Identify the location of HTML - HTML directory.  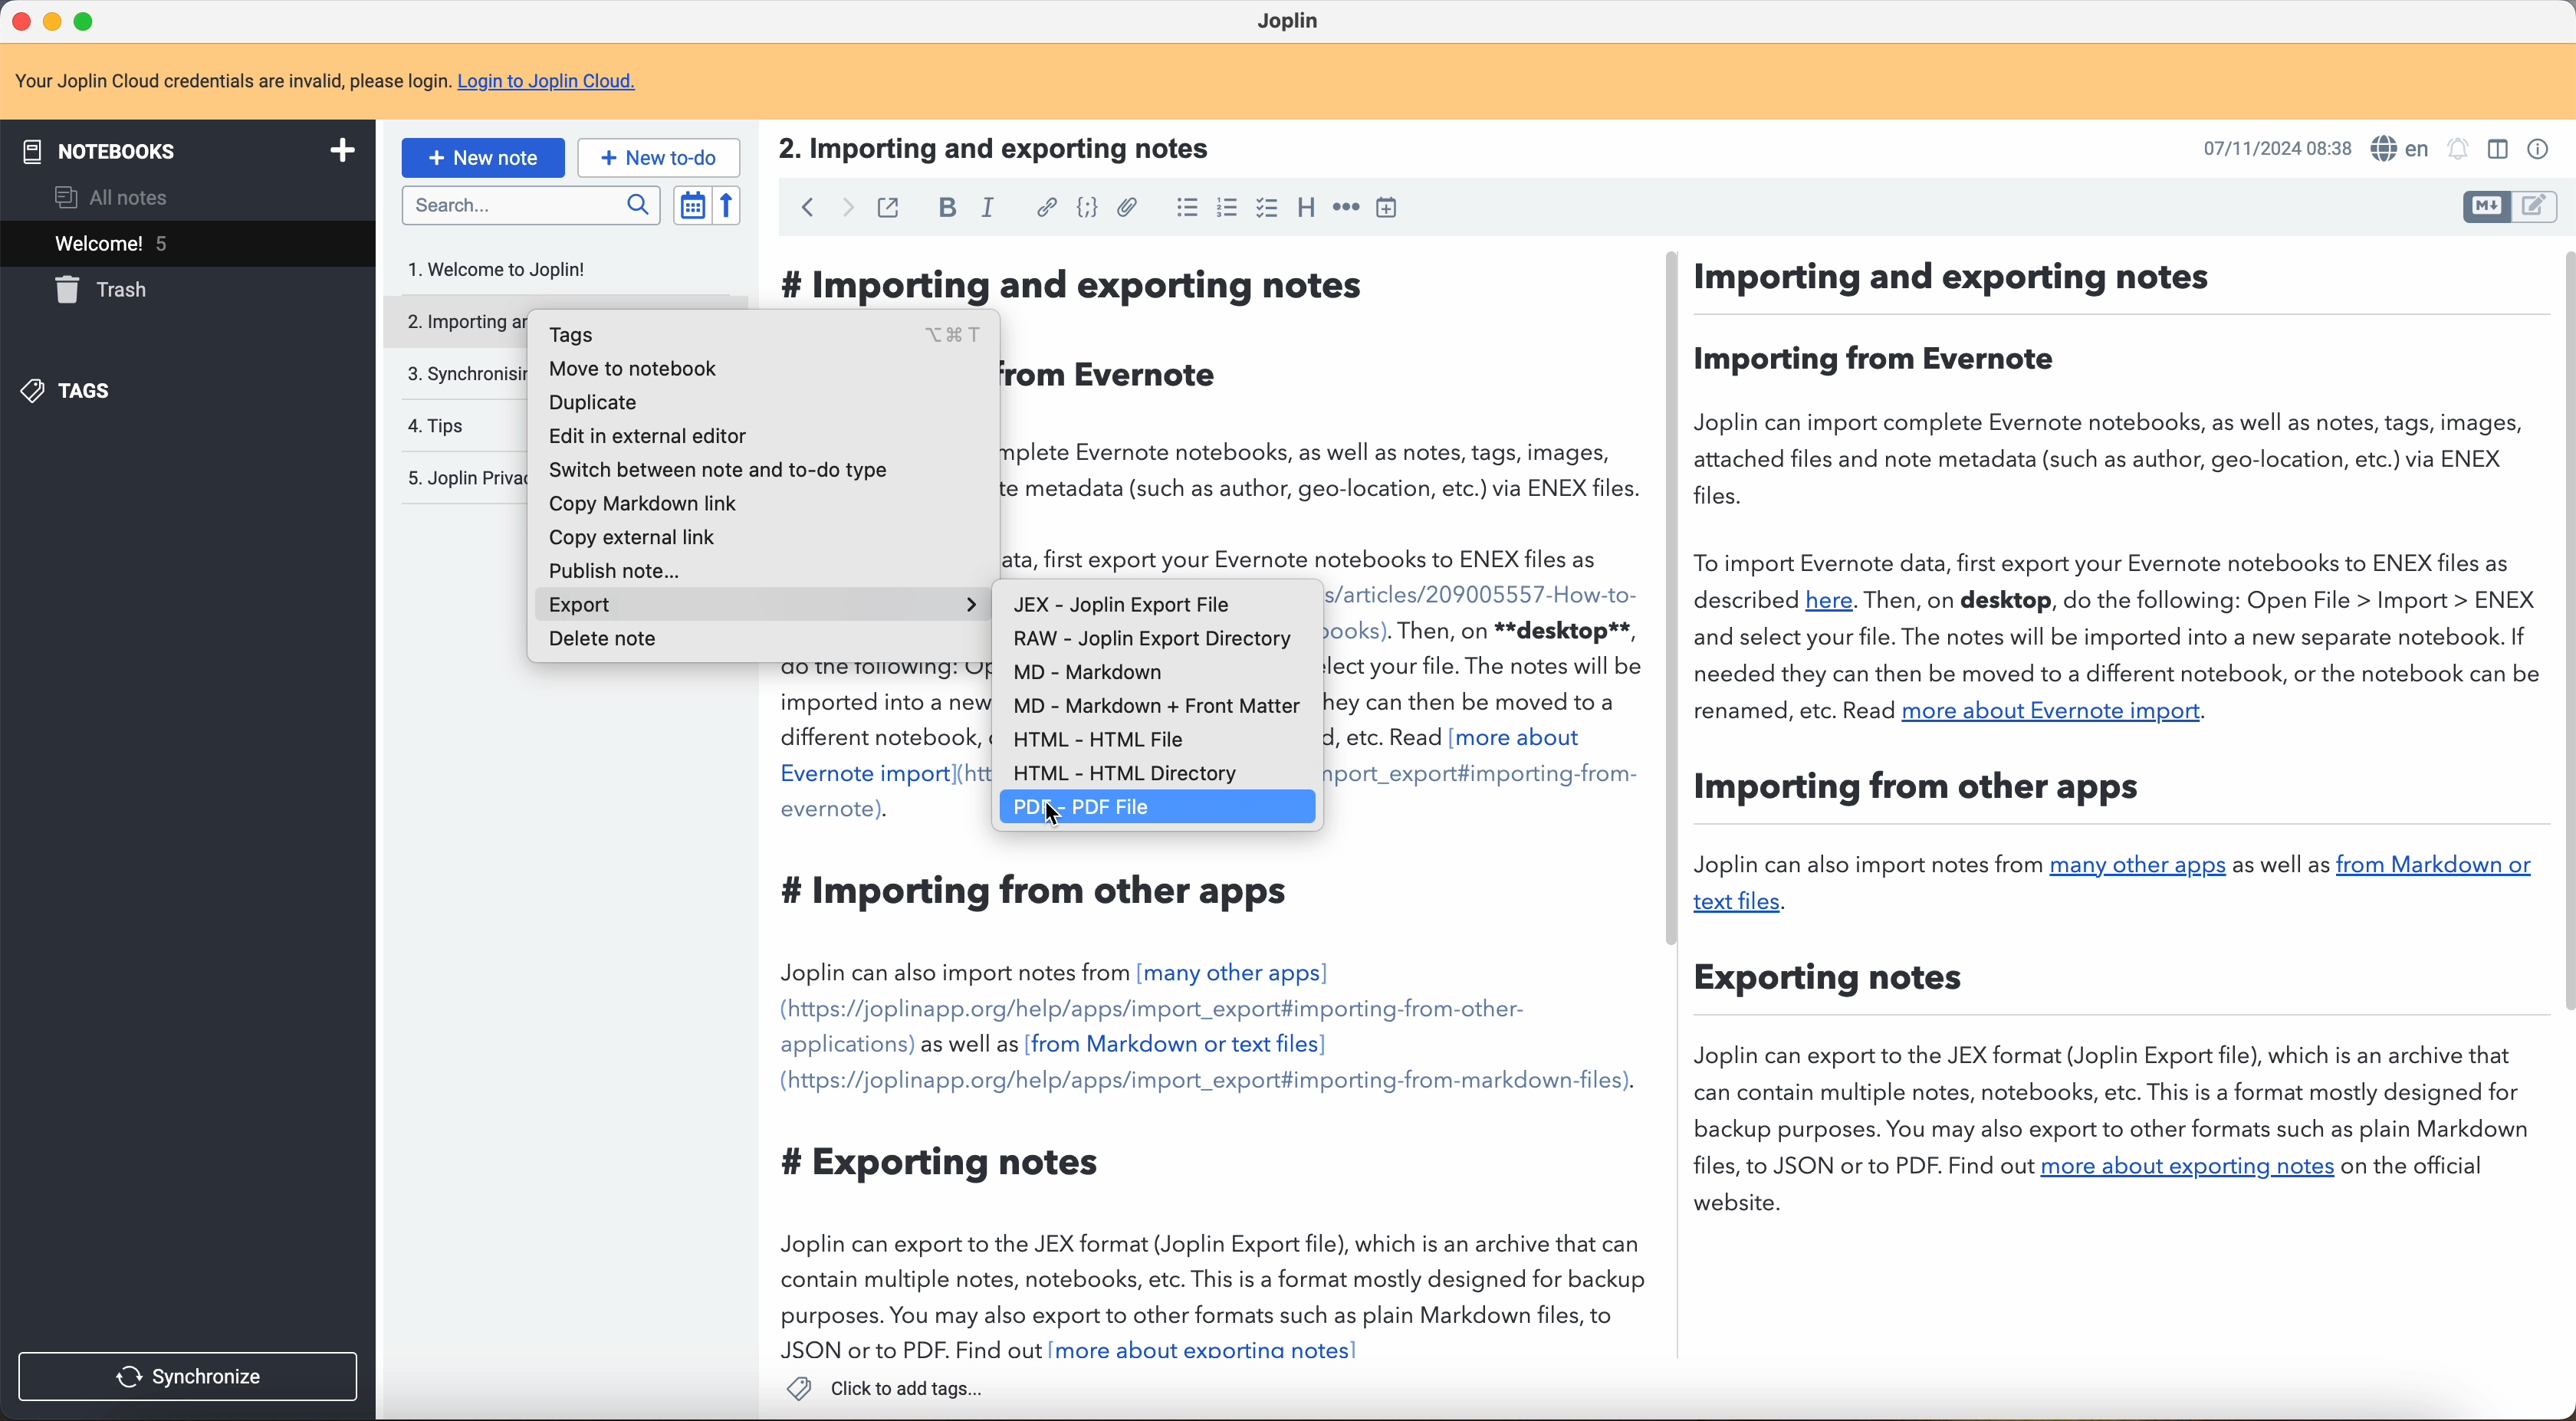
(1120, 777).